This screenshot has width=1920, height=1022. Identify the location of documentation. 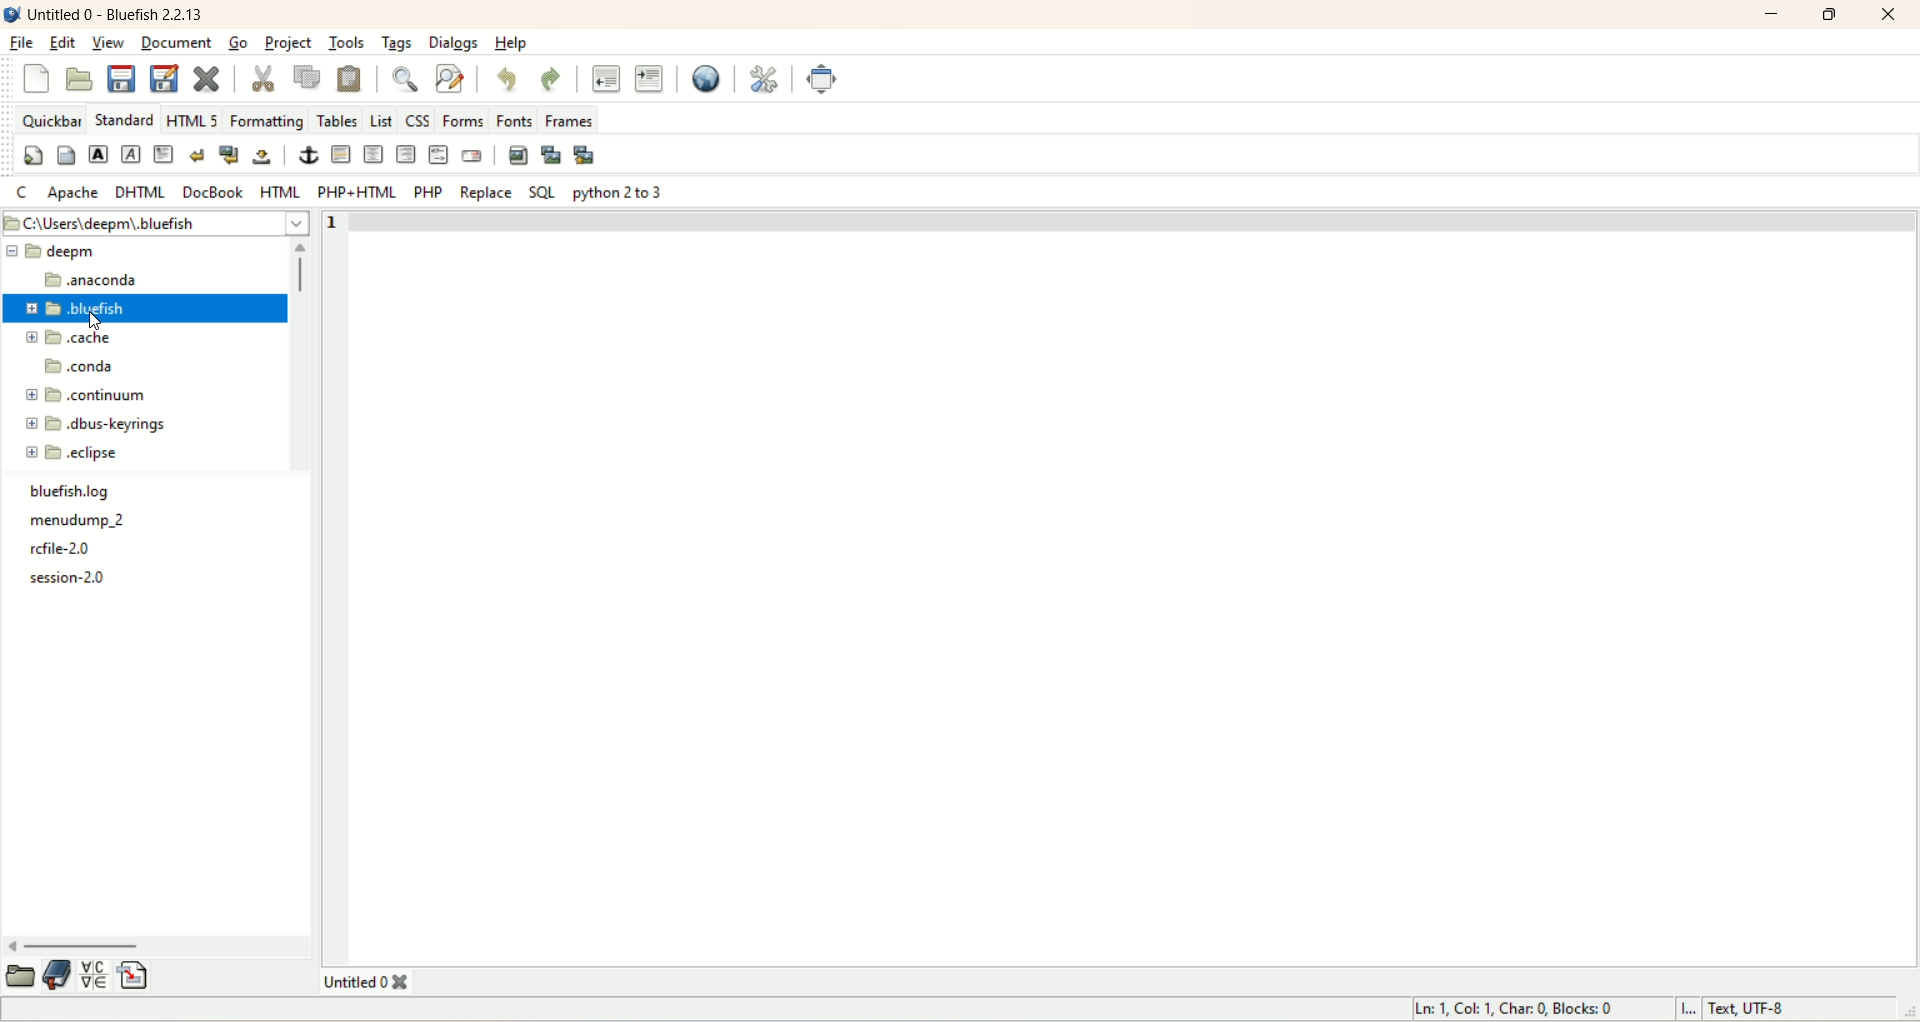
(59, 975).